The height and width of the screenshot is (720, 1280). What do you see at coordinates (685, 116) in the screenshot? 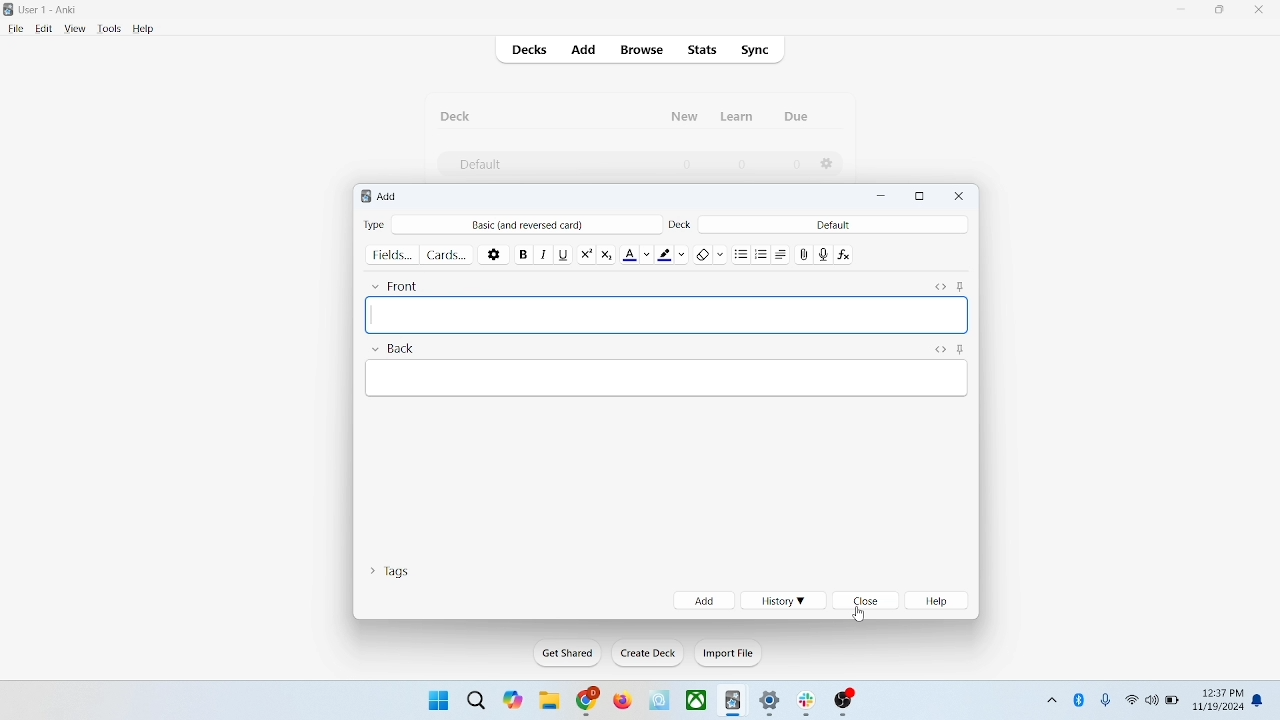
I see `new` at bounding box center [685, 116].